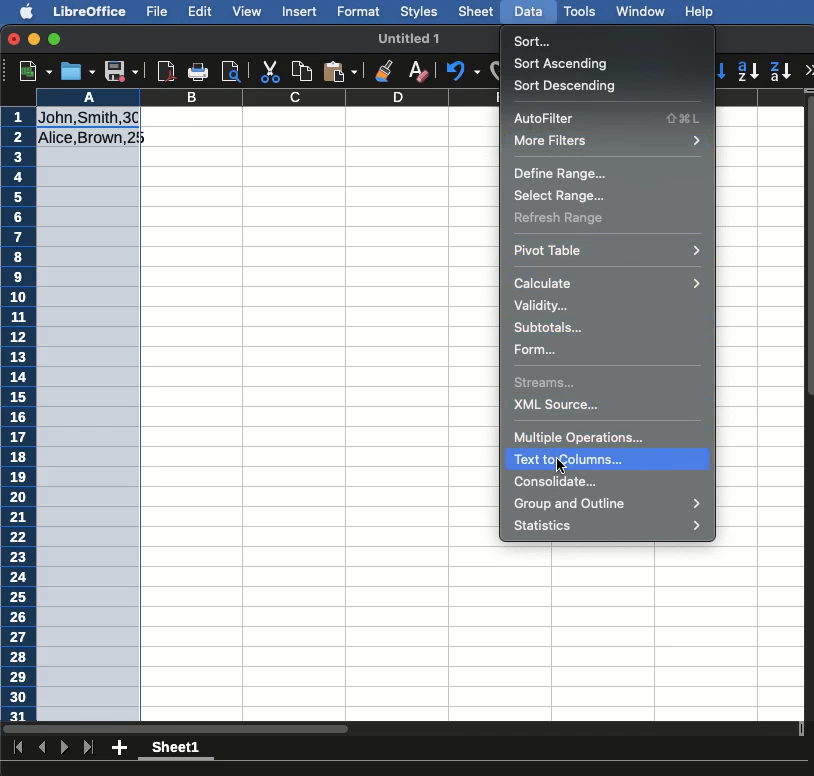 The height and width of the screenshot is (776, 814). I want to click on Tools, so click(581, 12).